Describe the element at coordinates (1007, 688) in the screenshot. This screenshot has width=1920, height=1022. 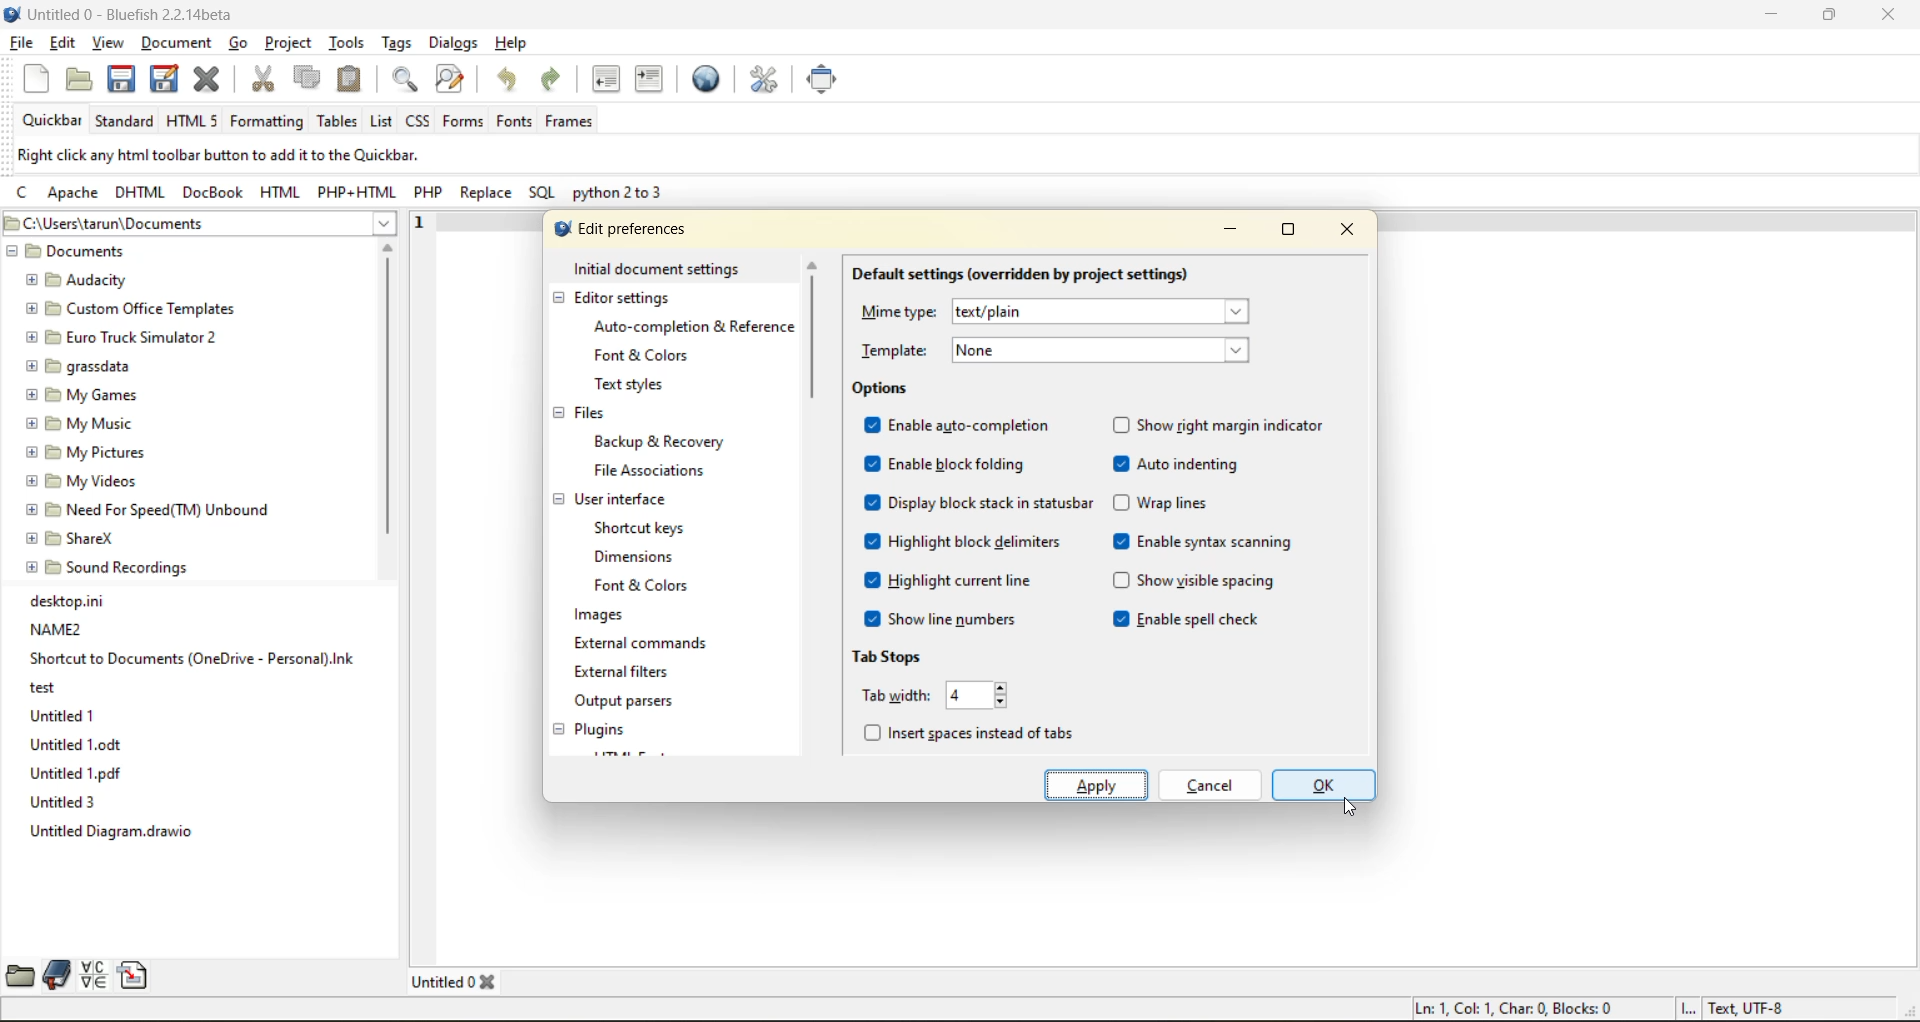
I see `increase` at that location.